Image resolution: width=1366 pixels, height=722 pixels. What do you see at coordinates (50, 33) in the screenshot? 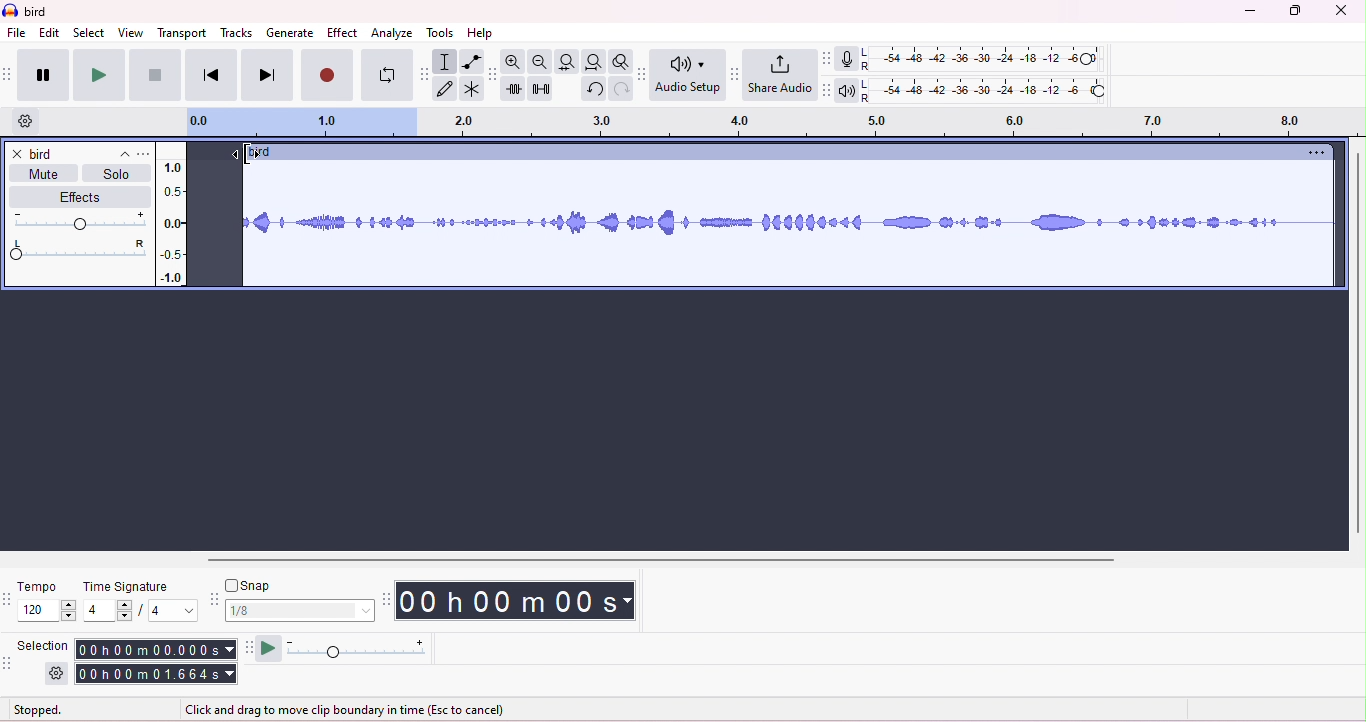
I see `edit` at bounding box center [50, 33].